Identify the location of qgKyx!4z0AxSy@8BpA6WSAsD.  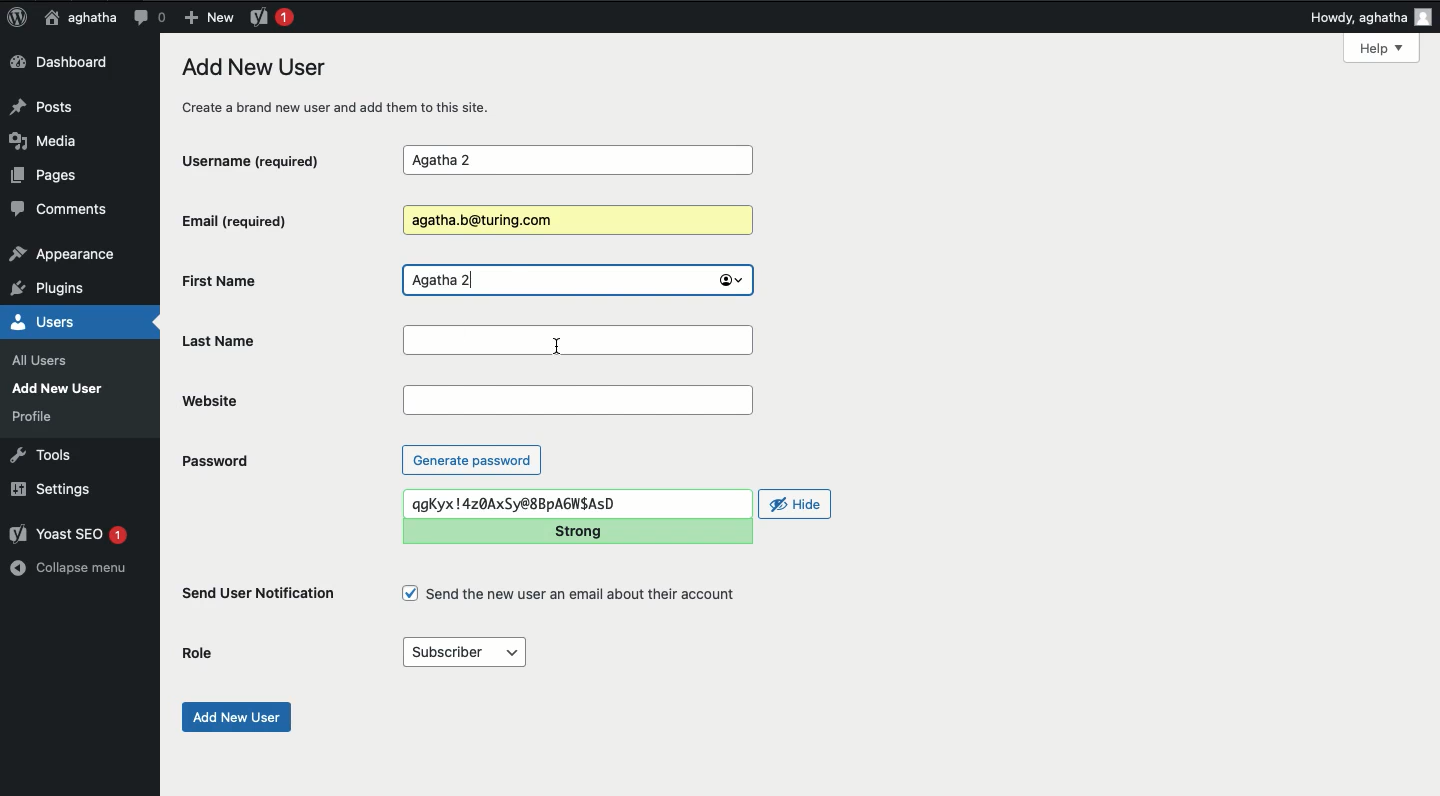
(577, 504).